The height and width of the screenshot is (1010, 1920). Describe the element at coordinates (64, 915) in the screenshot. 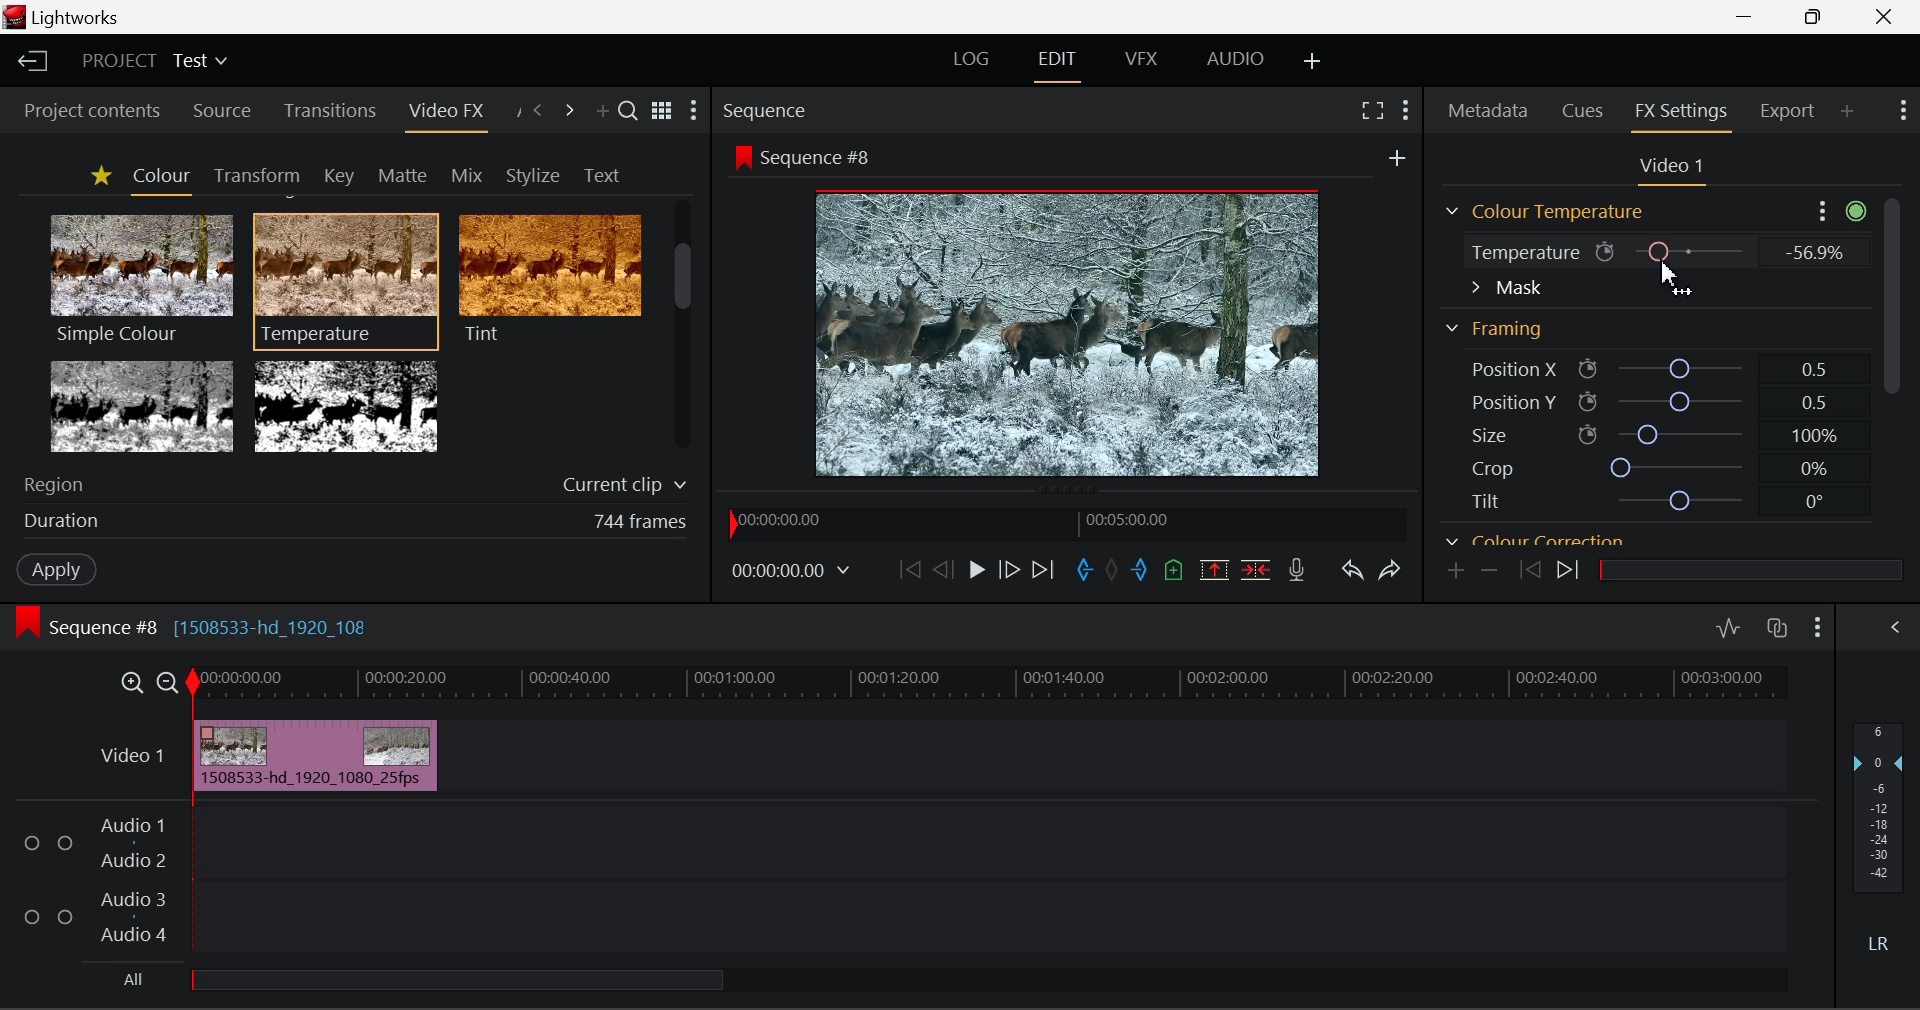

I see `Checkbox` at that location.